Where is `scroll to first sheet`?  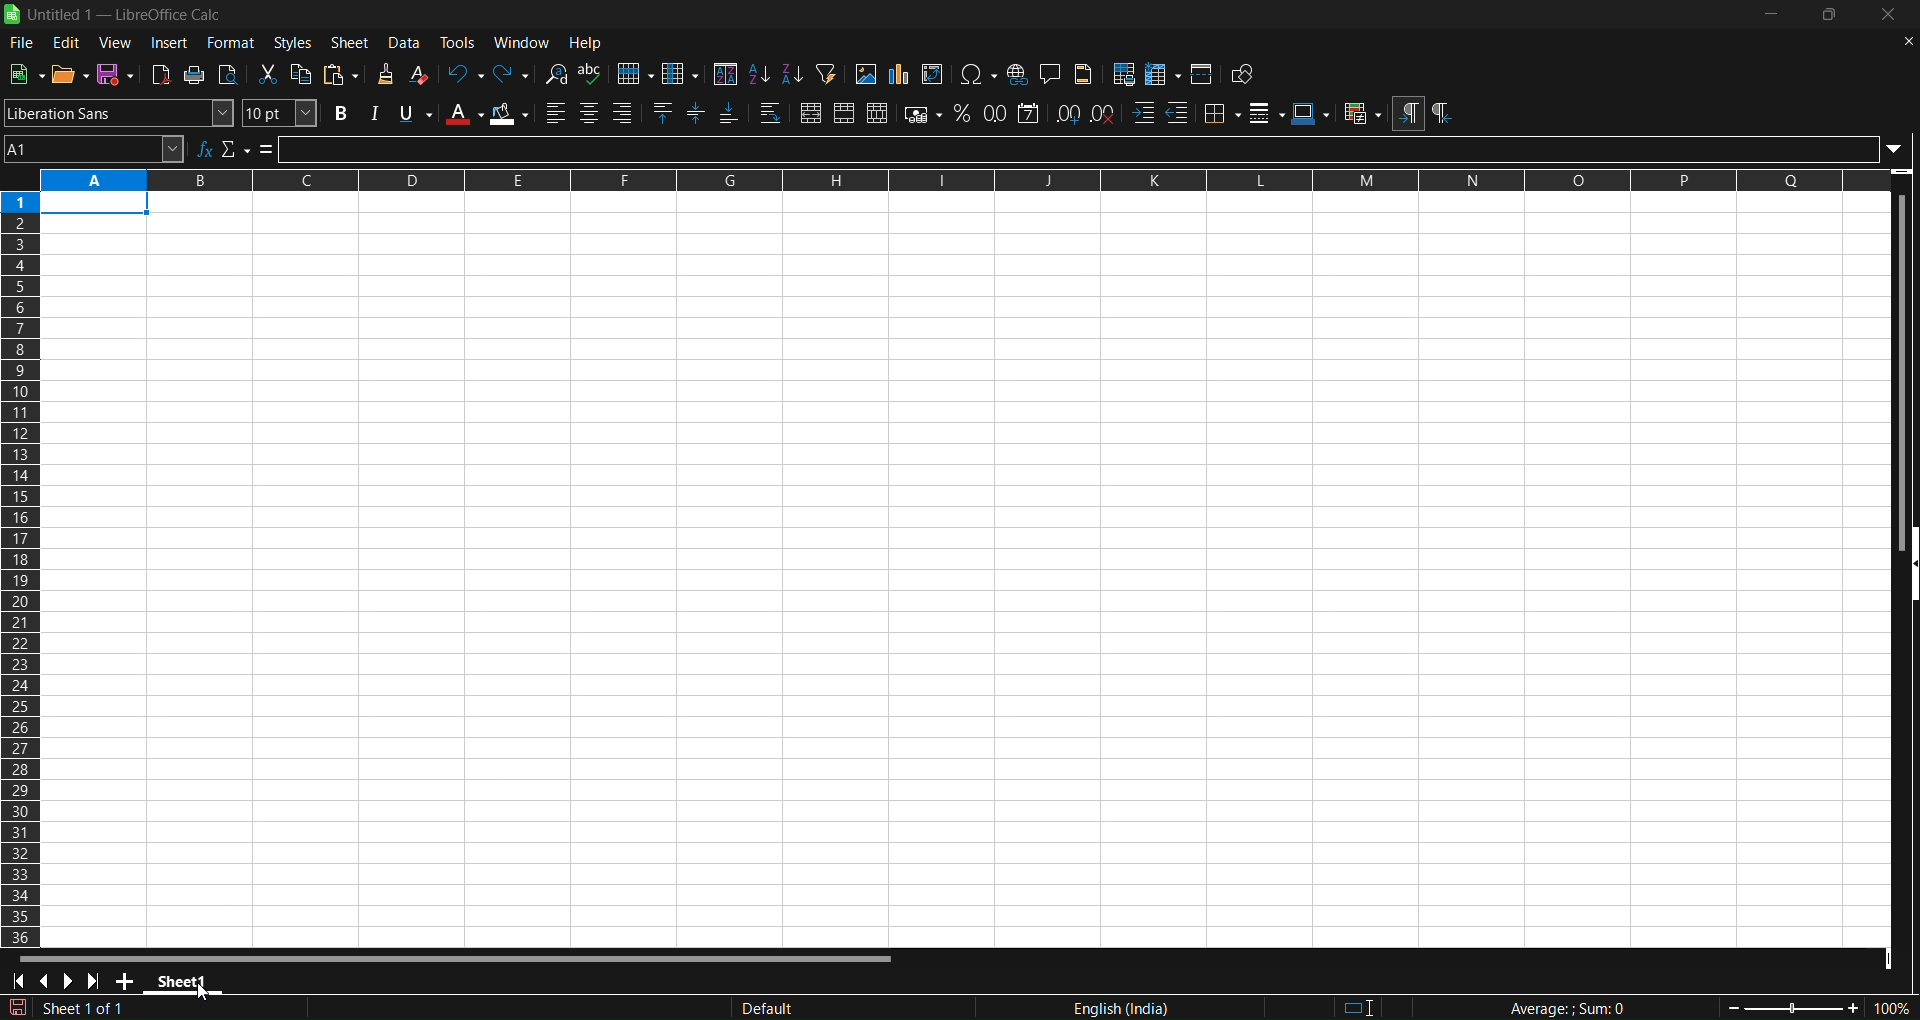
scroll to first sheet is located at coordinates (19, 982).